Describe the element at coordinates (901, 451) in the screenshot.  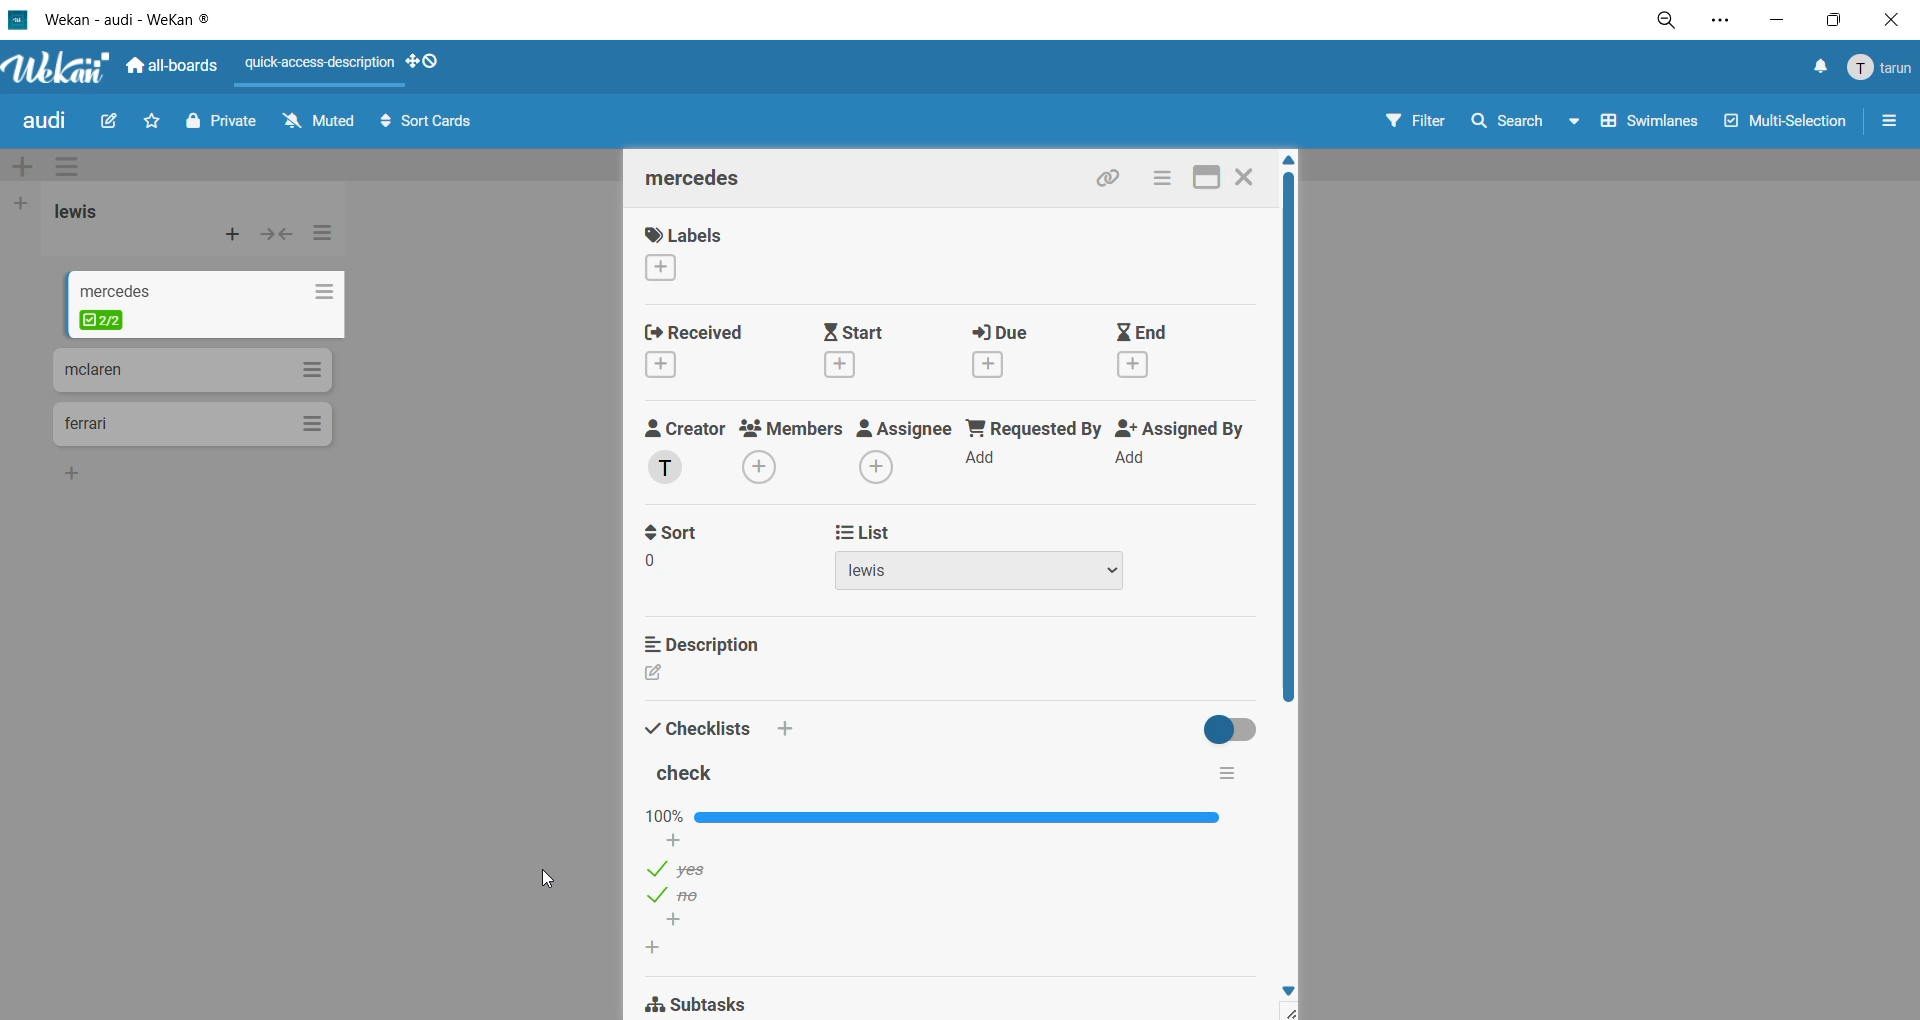
I see `assignee` at that location.